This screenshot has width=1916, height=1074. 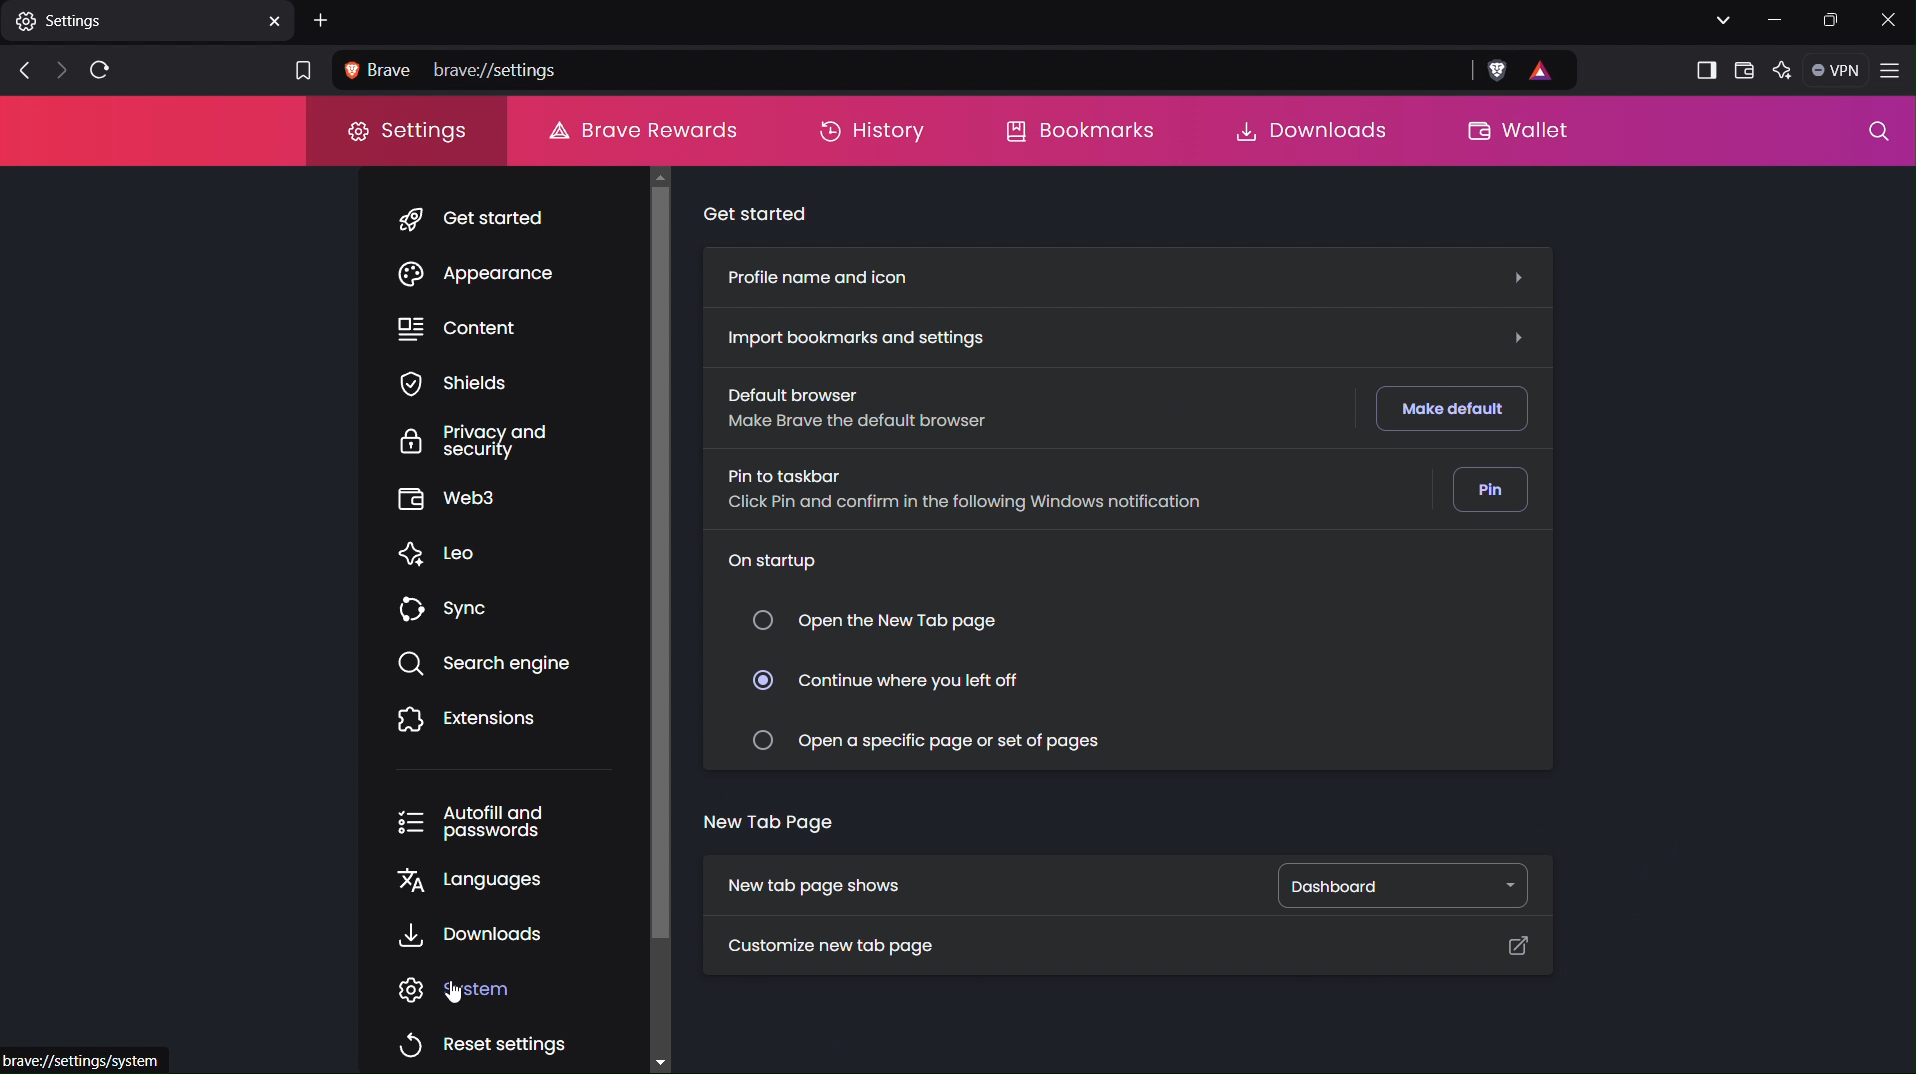 What do you see at coordinates (1833, 70) in the screenshot?
I see `VPN` at bounding box center [1833, 70].